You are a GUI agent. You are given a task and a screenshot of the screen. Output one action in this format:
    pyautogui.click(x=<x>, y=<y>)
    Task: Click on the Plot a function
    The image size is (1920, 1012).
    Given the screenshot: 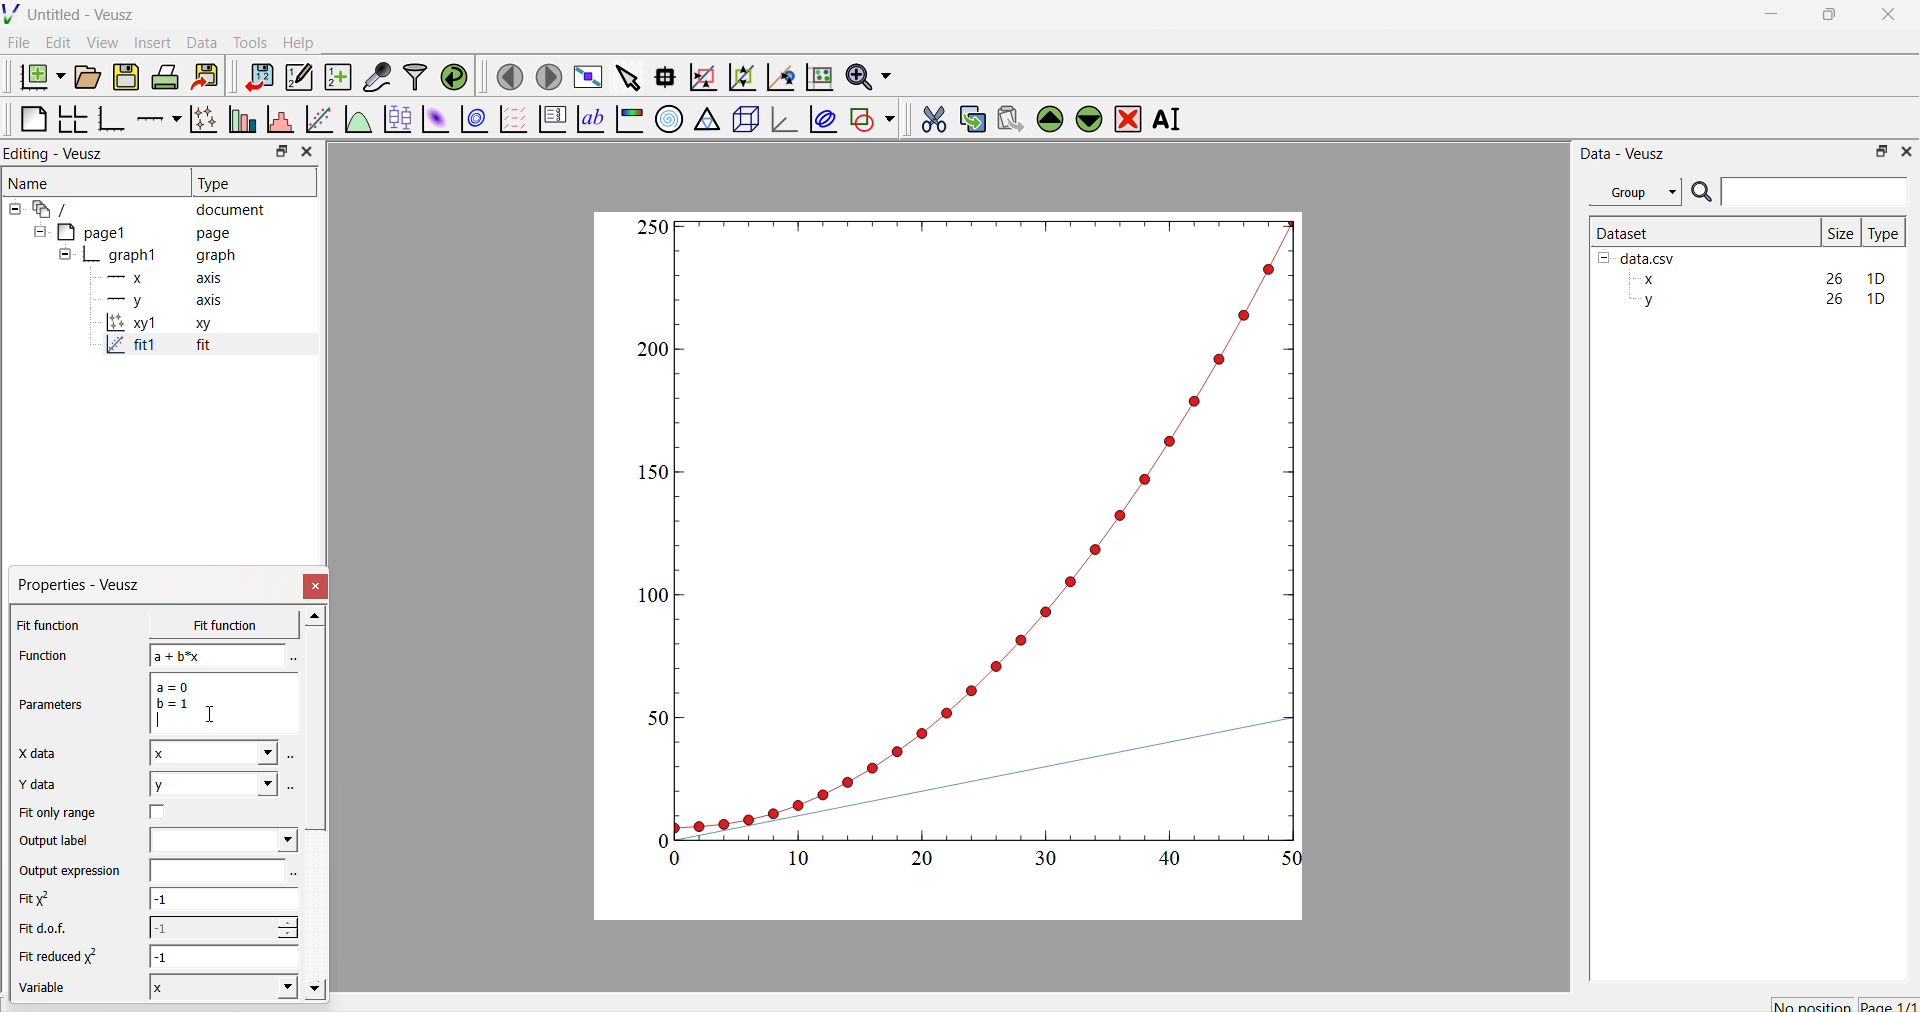 What is the action you would take?
    pyautogui.click(x=357, y=120)
    